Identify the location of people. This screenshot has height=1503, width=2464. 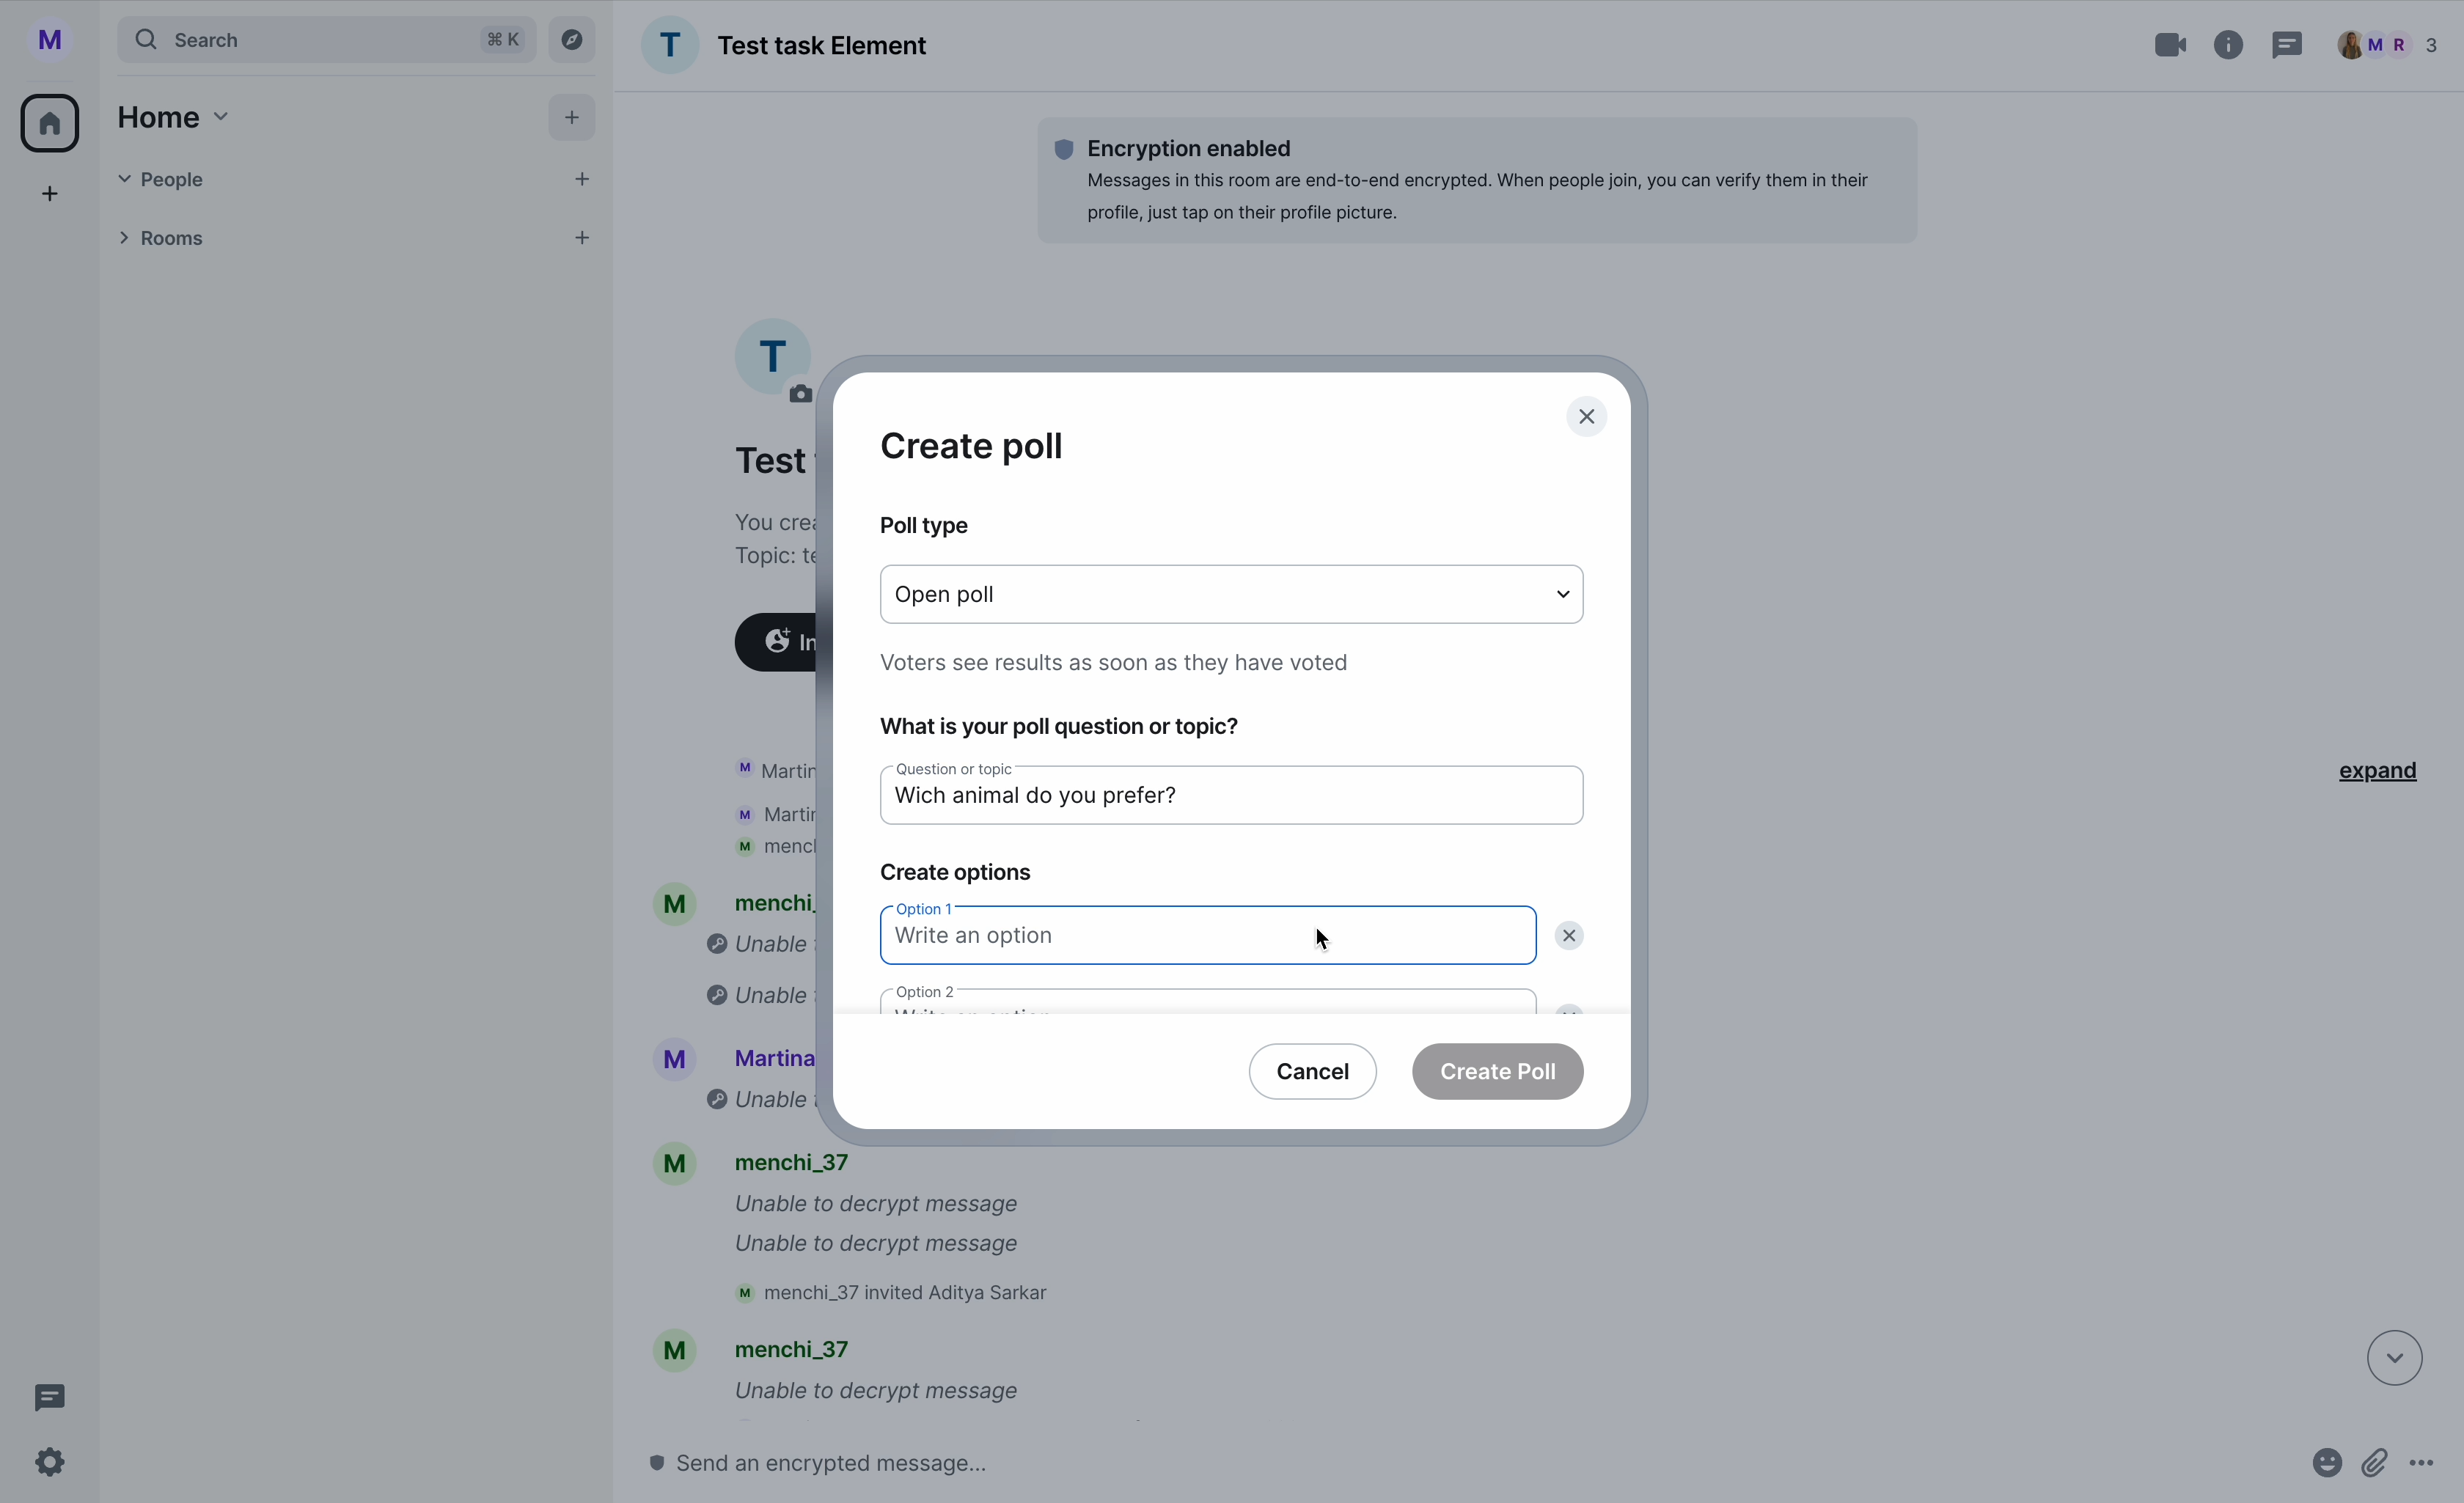
(2388, 45).